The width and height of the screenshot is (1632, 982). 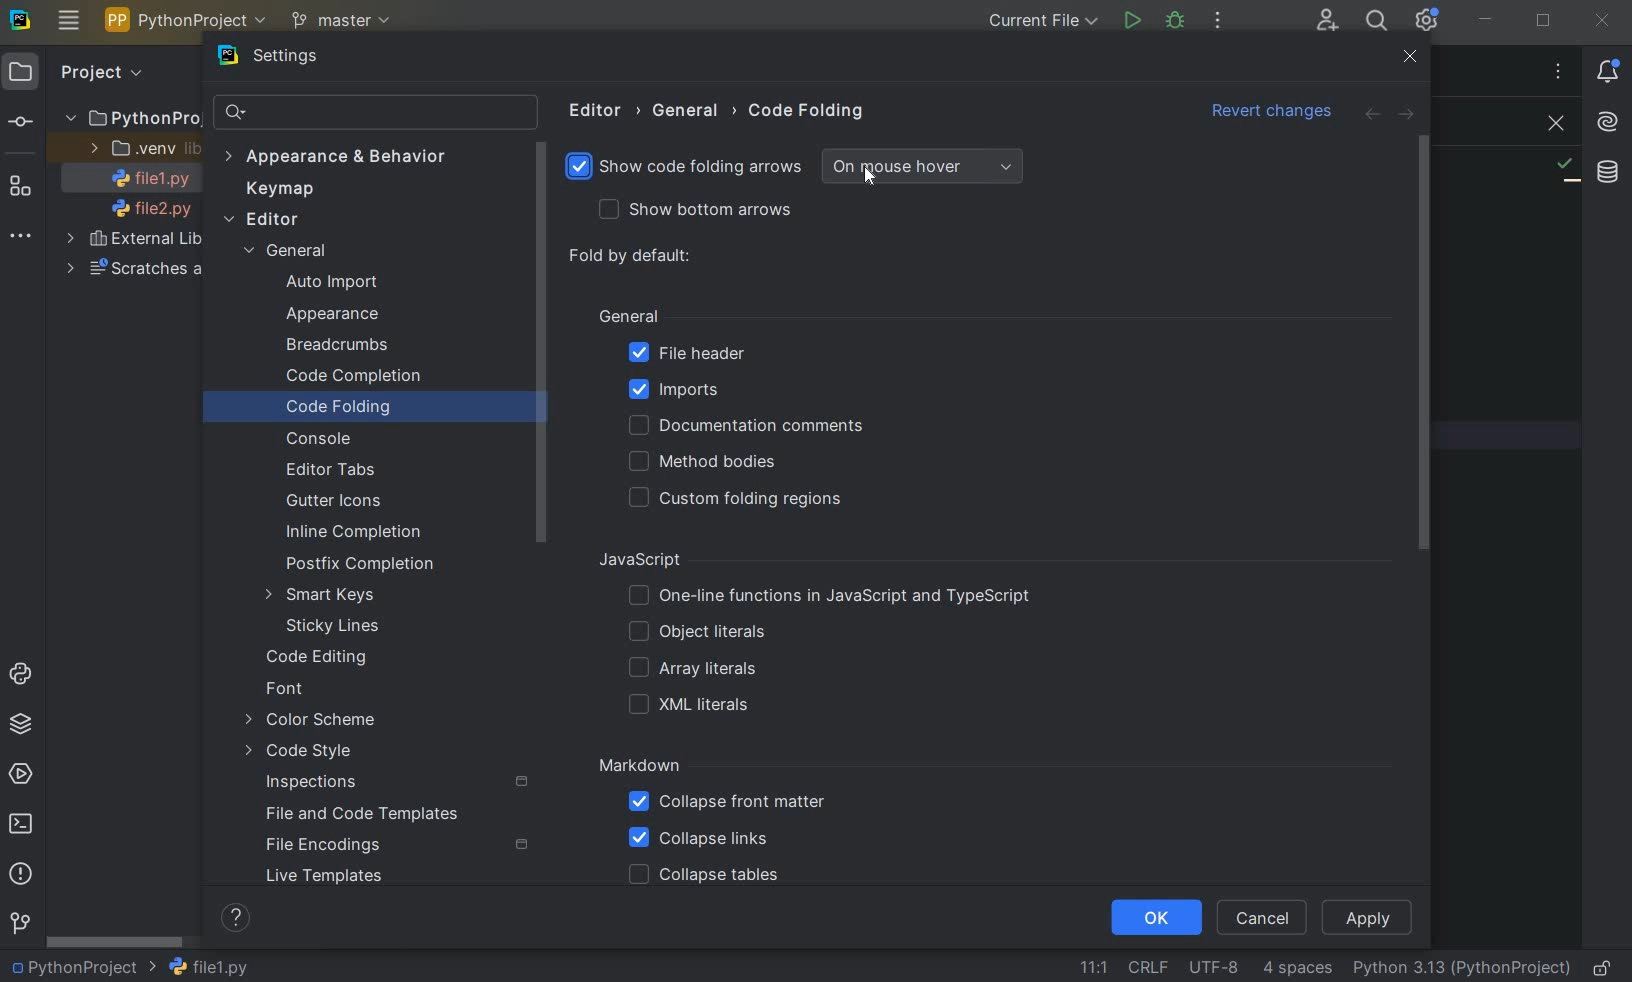 What do you see at coordinates (351, 316) in the screenshot?
I see `APPEARANCE` at bounding box center [351, 316].